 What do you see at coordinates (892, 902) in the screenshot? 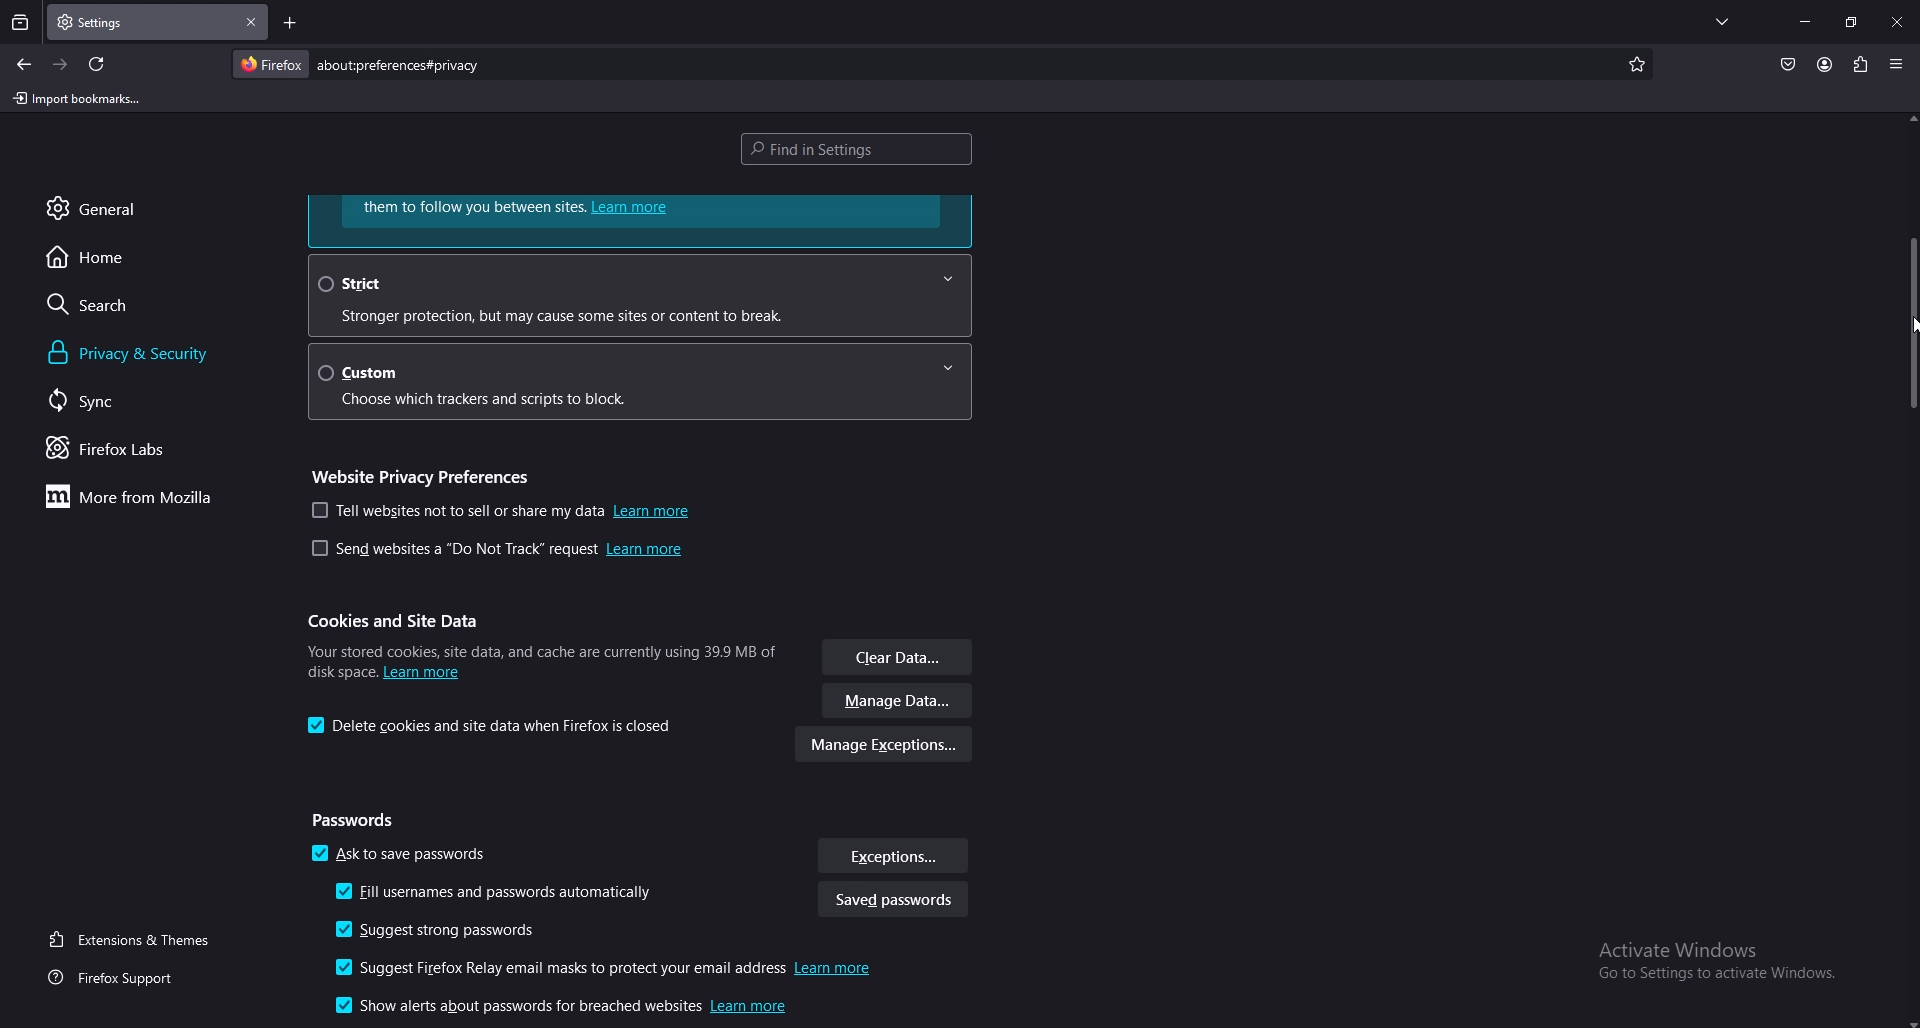
I see `saved password` at bounding box center [892, 902].